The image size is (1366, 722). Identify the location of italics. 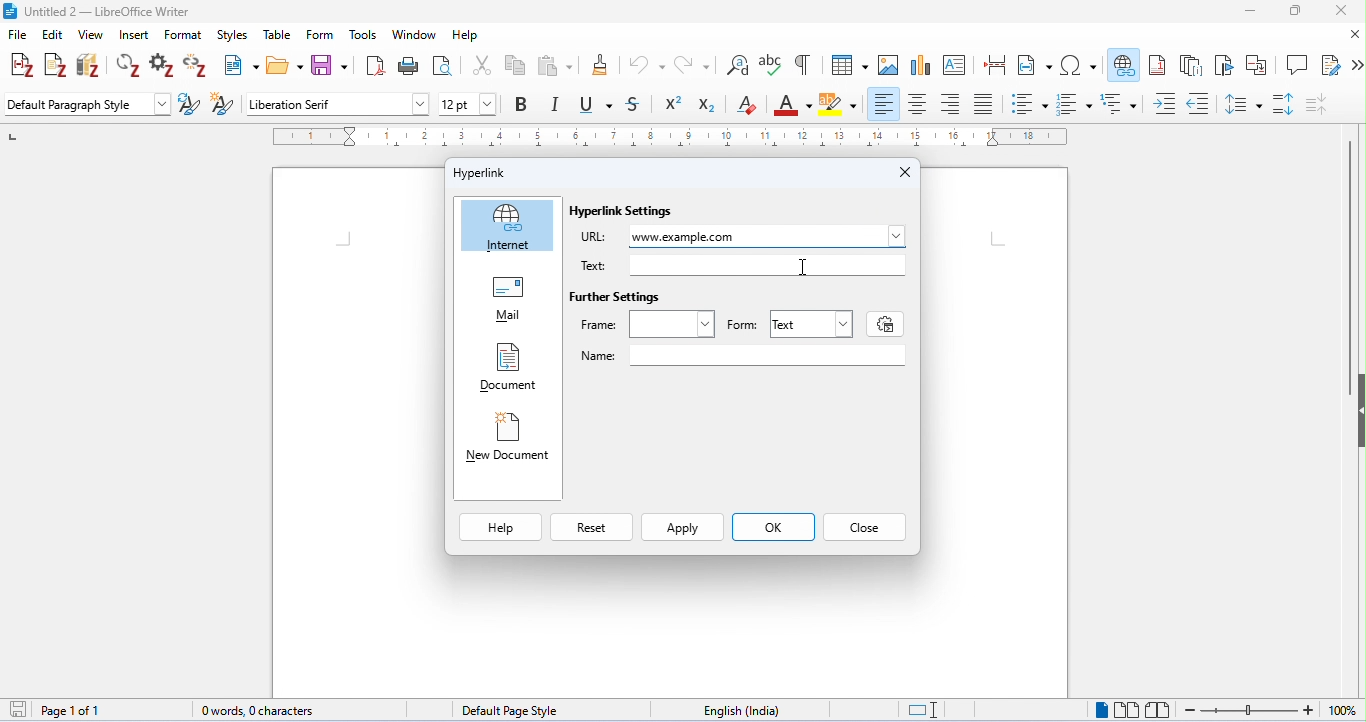
(557, 104).